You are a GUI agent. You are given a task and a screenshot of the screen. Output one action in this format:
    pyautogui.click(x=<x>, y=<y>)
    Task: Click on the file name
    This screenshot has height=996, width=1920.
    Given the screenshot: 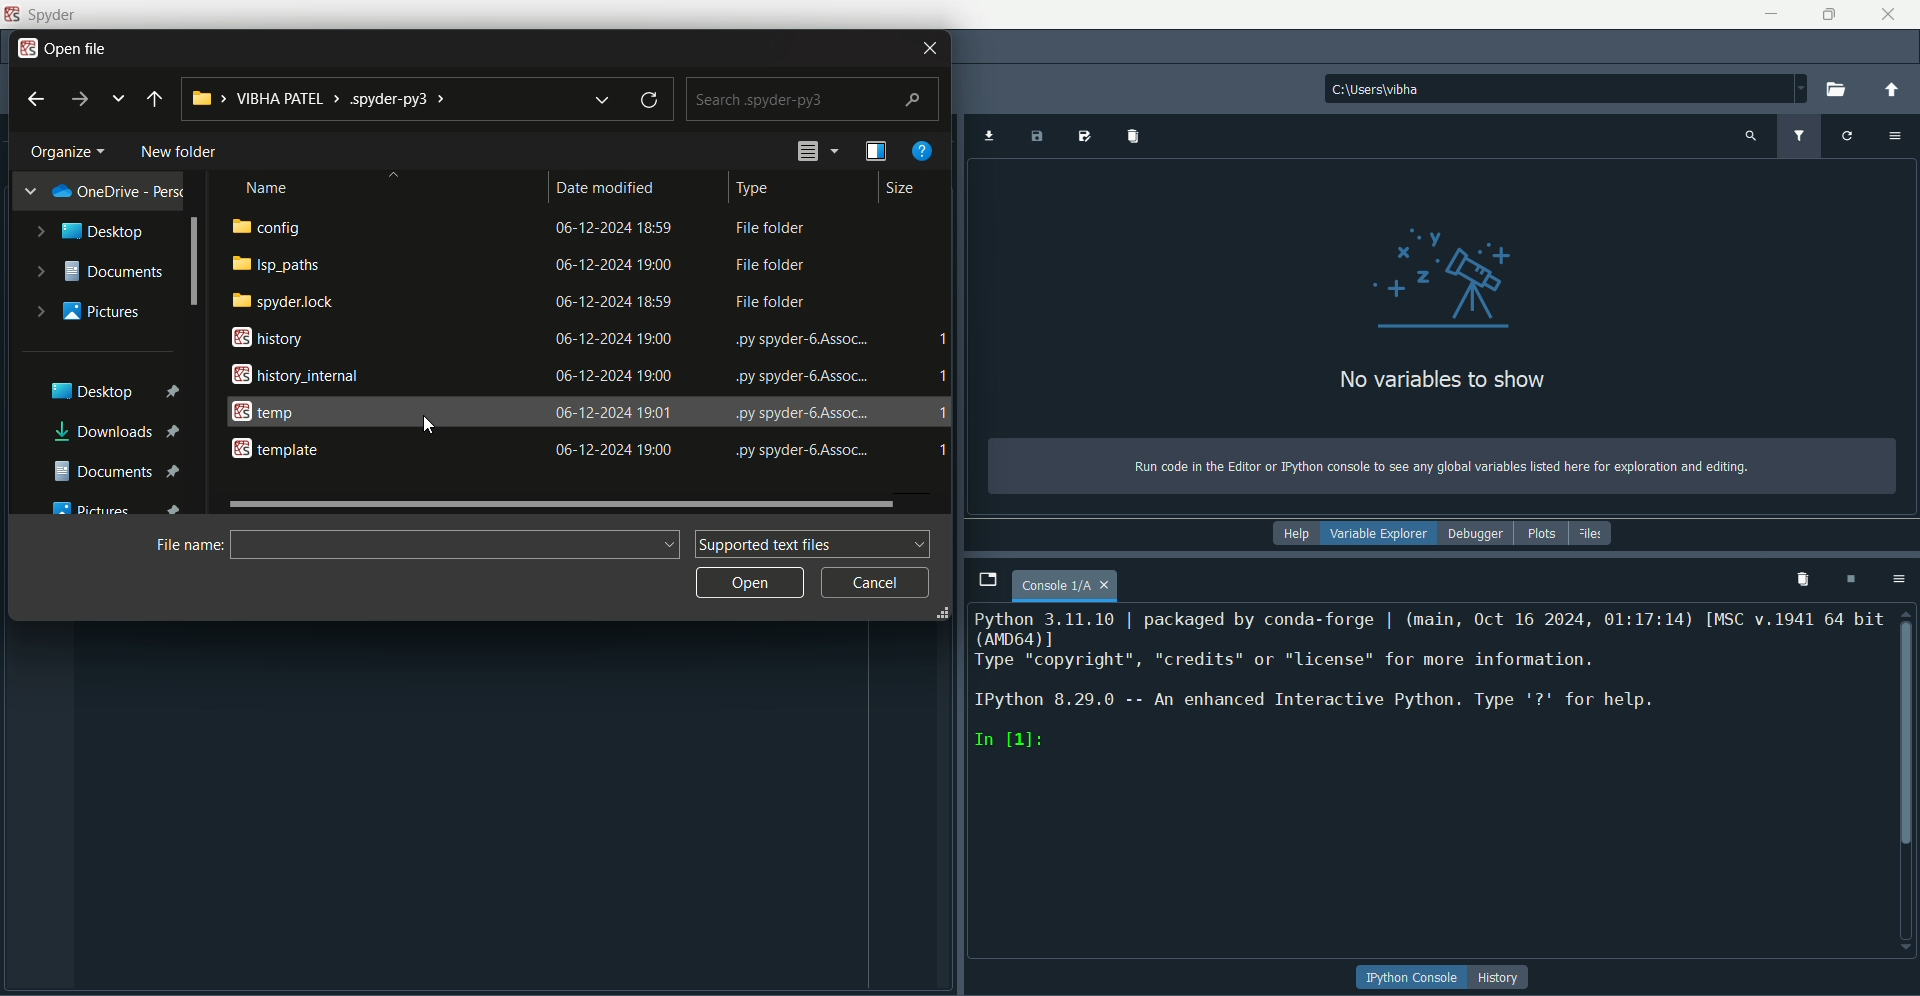 What is the action you would take?
    pyautogui.click(x=189, y=543)
    